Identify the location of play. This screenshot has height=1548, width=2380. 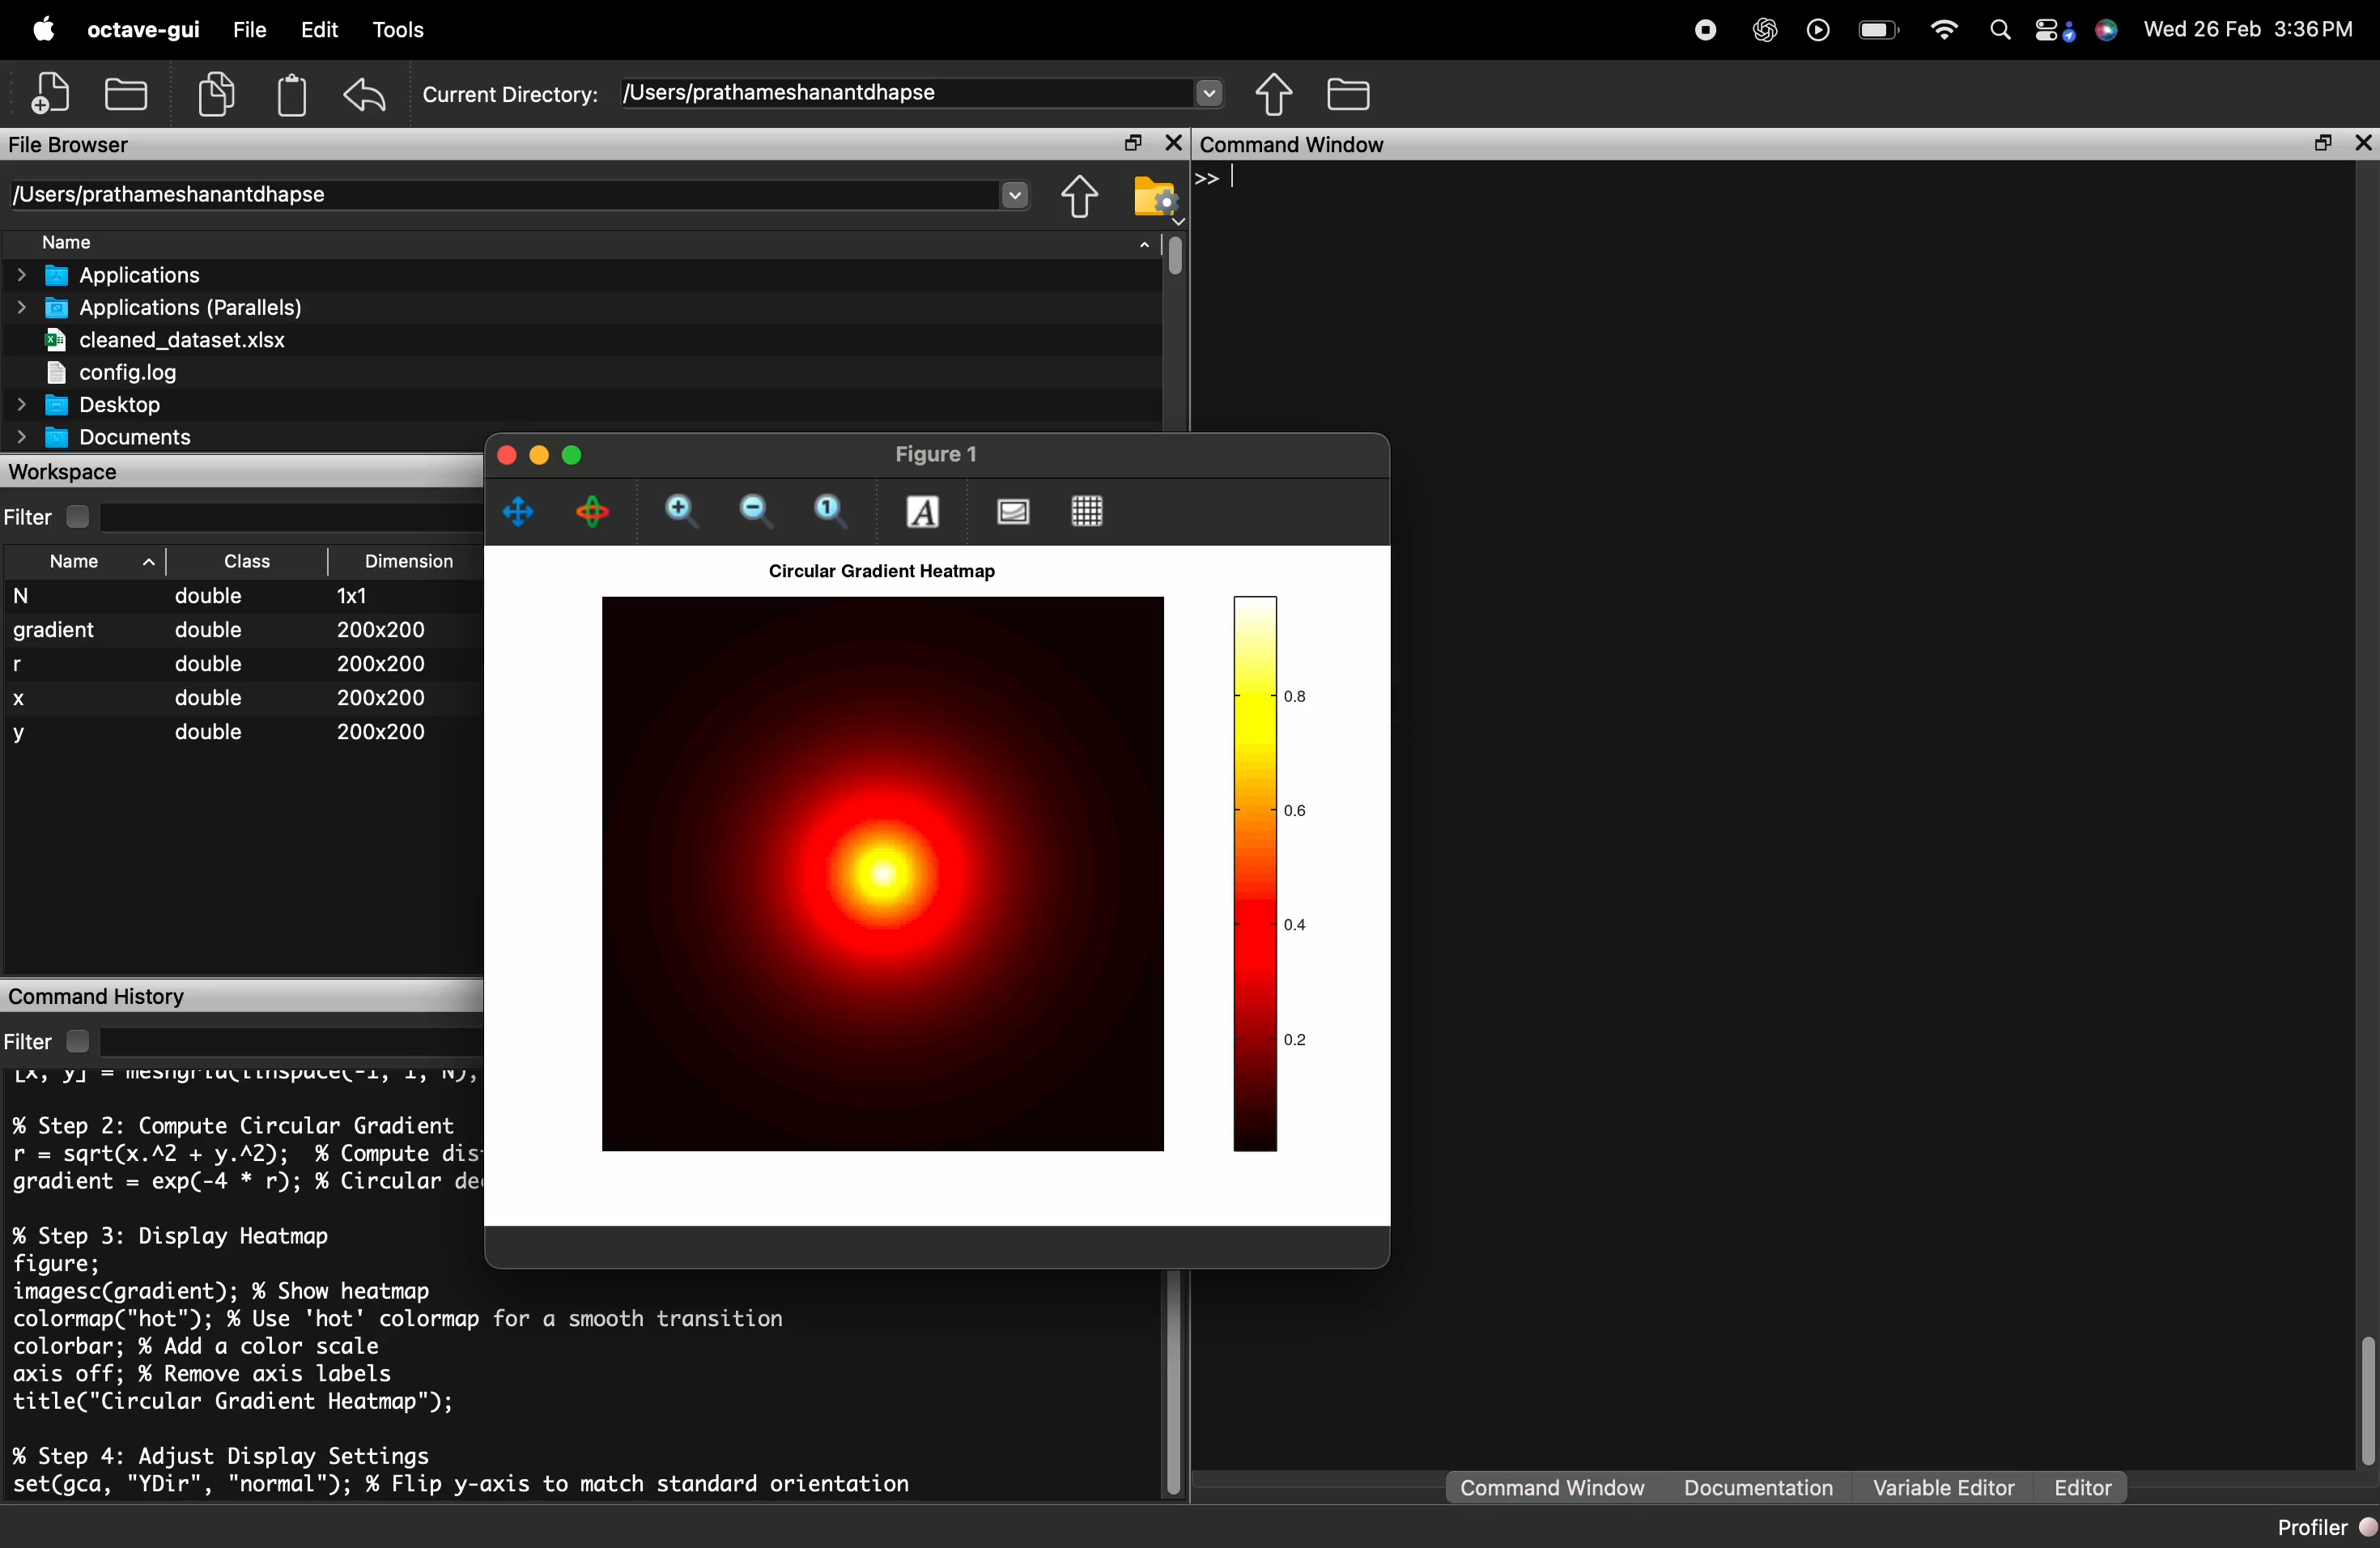
(1823, 30).